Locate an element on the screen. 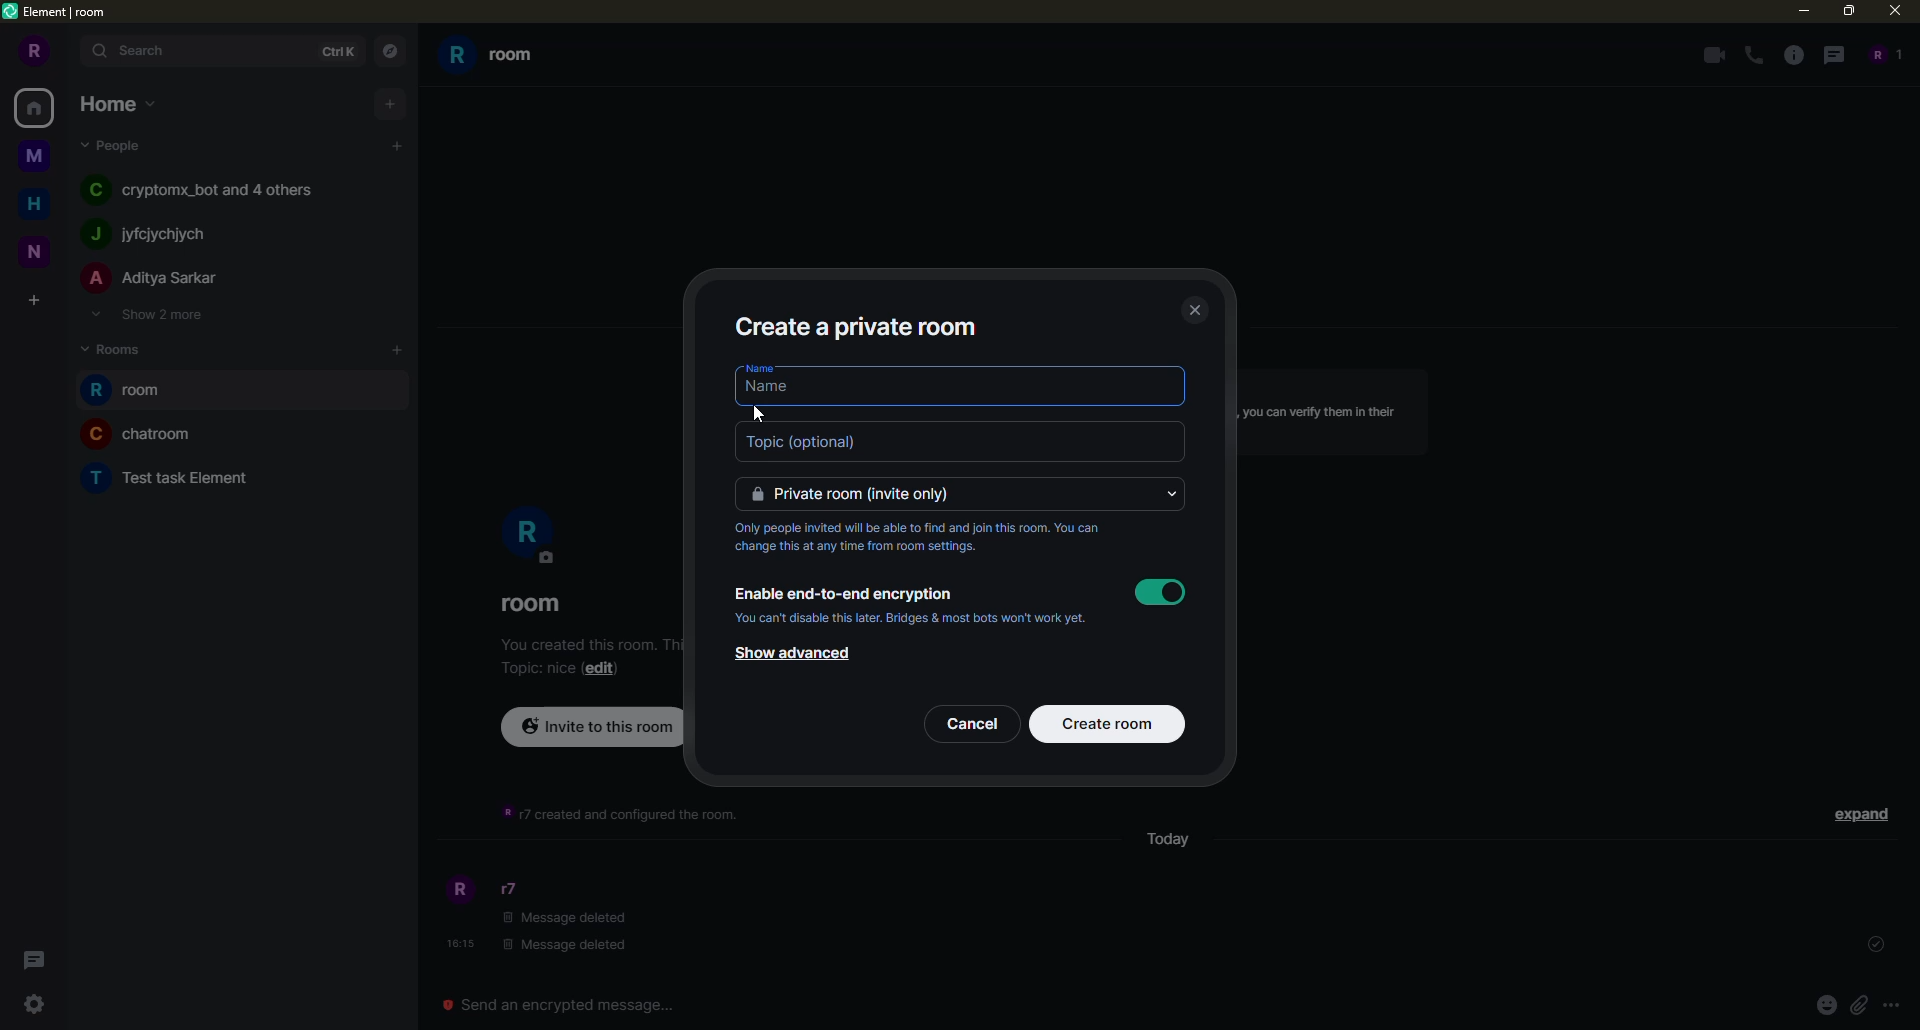 The image size is (1920, 1030). info is located at coordinates (915, 619).